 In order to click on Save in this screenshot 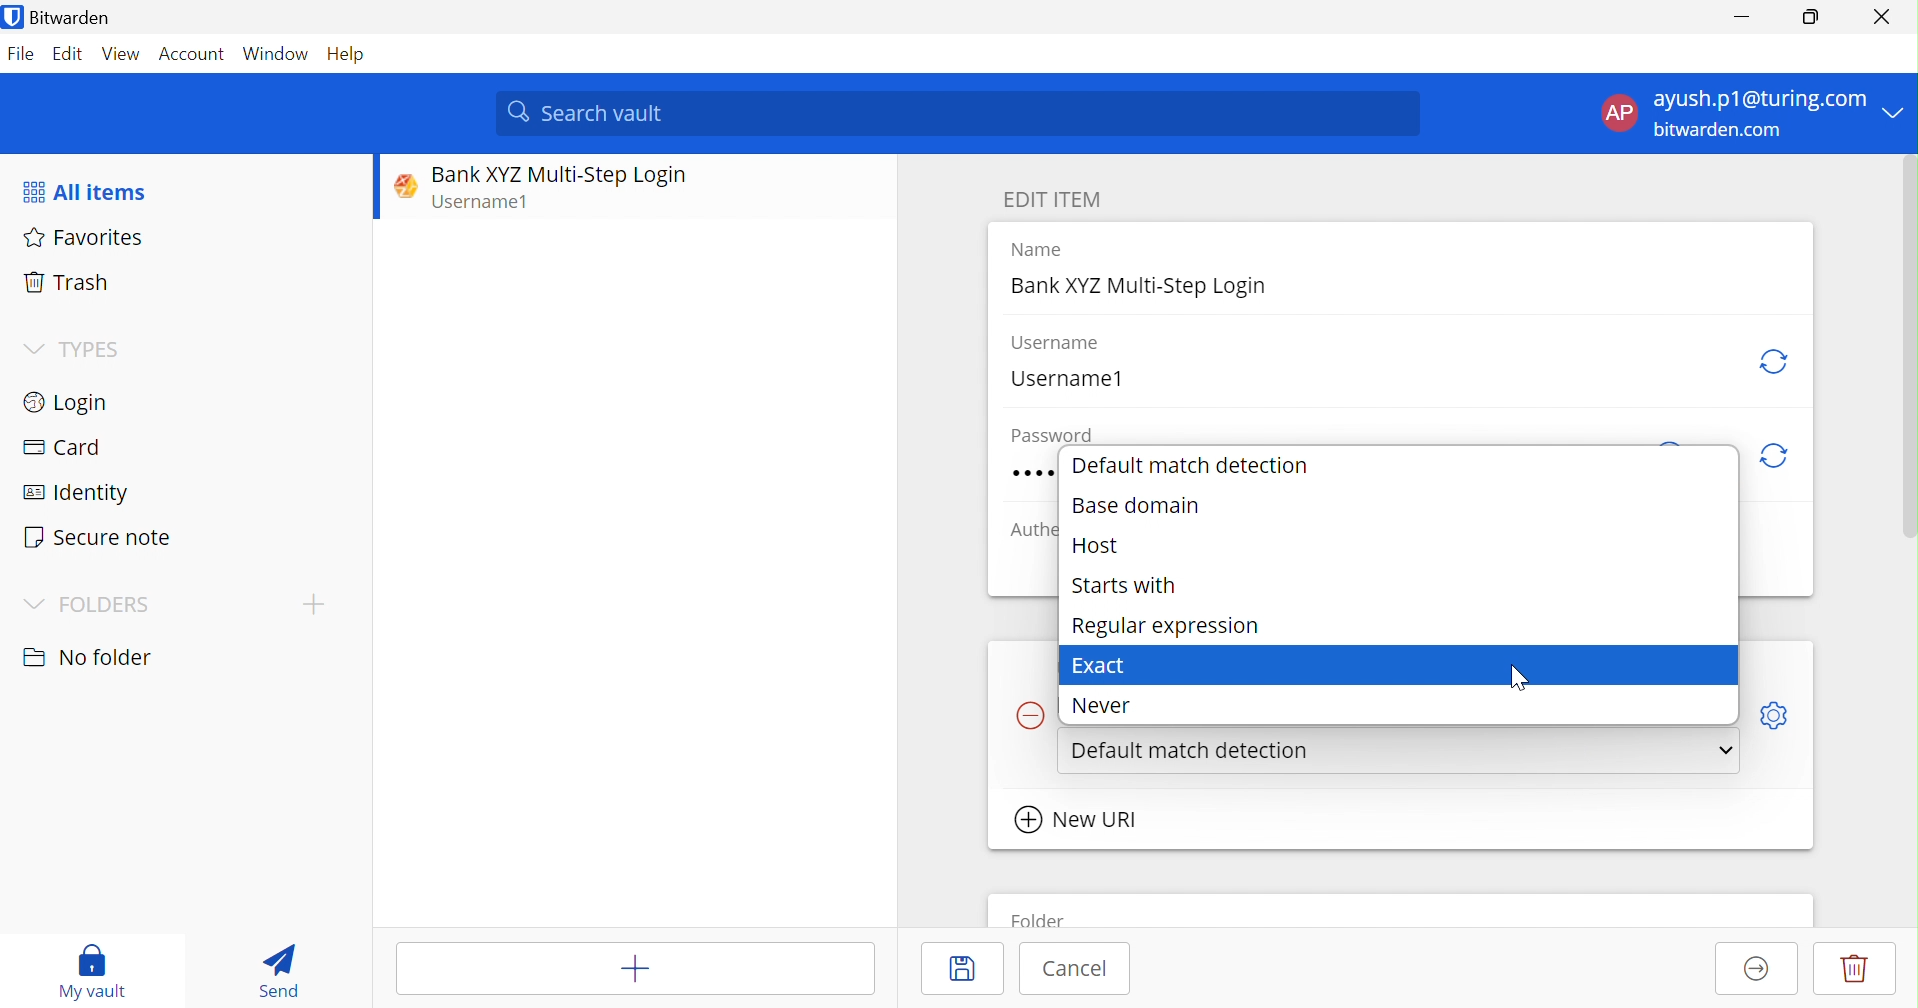, I will do `click(968, 968)`.